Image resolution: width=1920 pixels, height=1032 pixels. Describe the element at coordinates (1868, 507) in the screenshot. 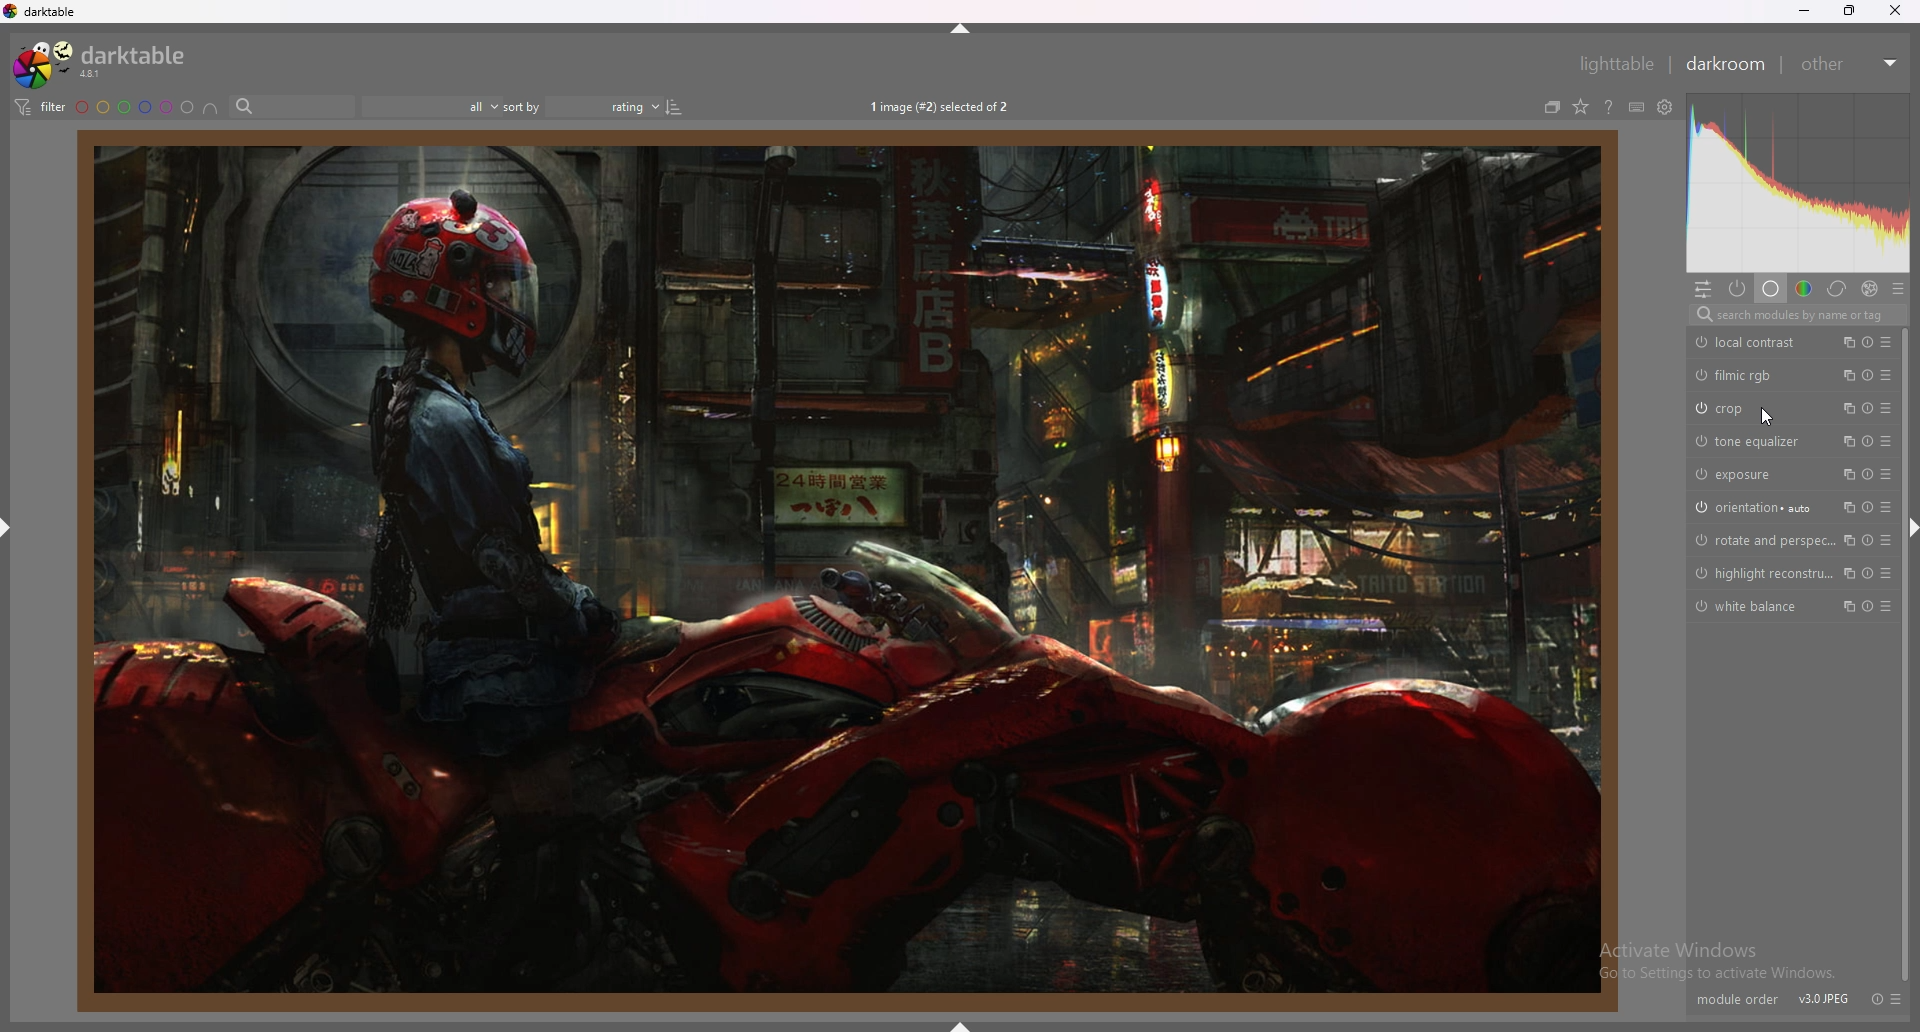

I see `reset` at that location.